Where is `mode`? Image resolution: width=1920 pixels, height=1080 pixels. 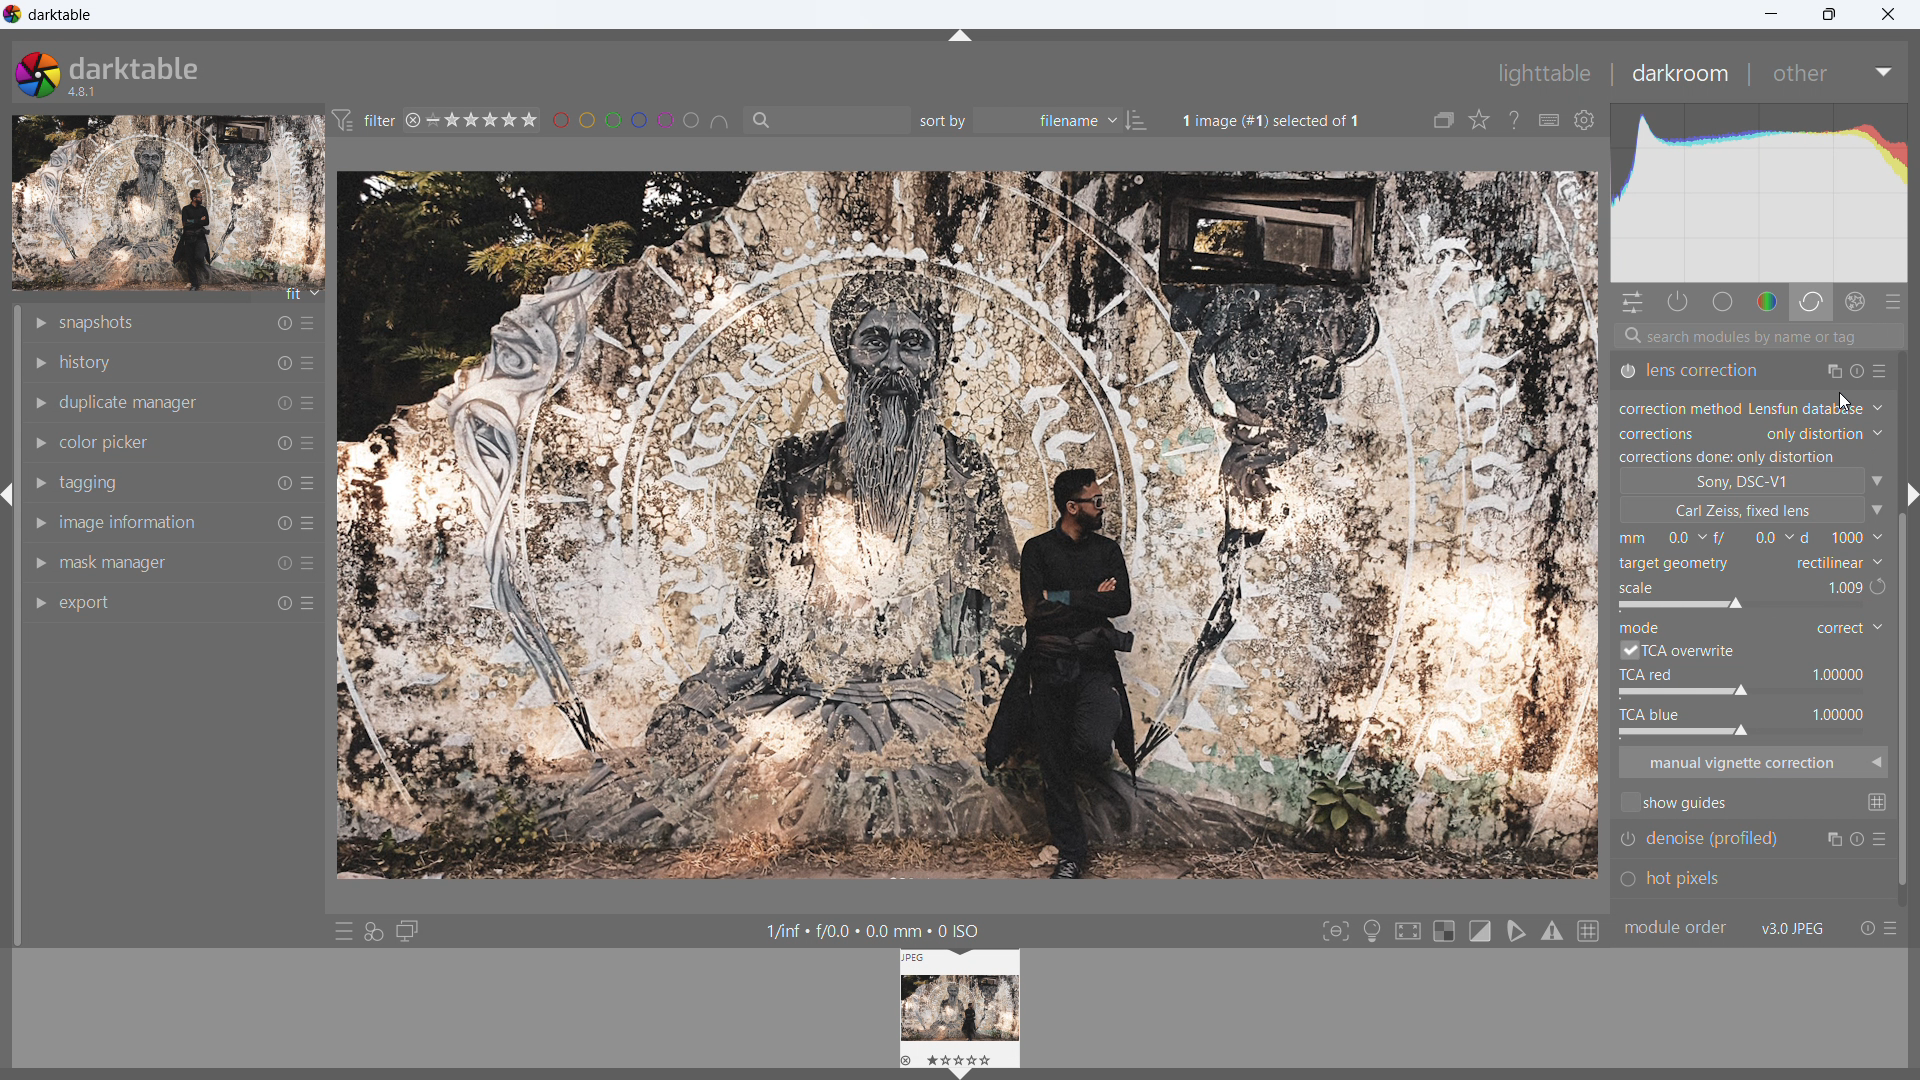 mode is located at coordinates (1848, 628).